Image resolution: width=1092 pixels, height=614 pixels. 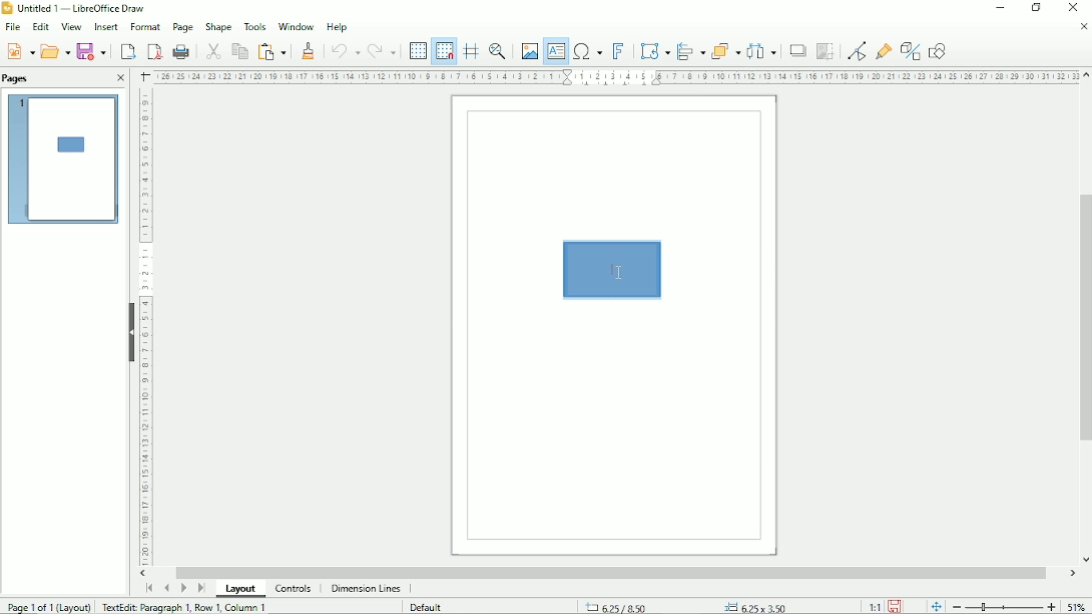 I want to click on export, so click(x=128, y=51).